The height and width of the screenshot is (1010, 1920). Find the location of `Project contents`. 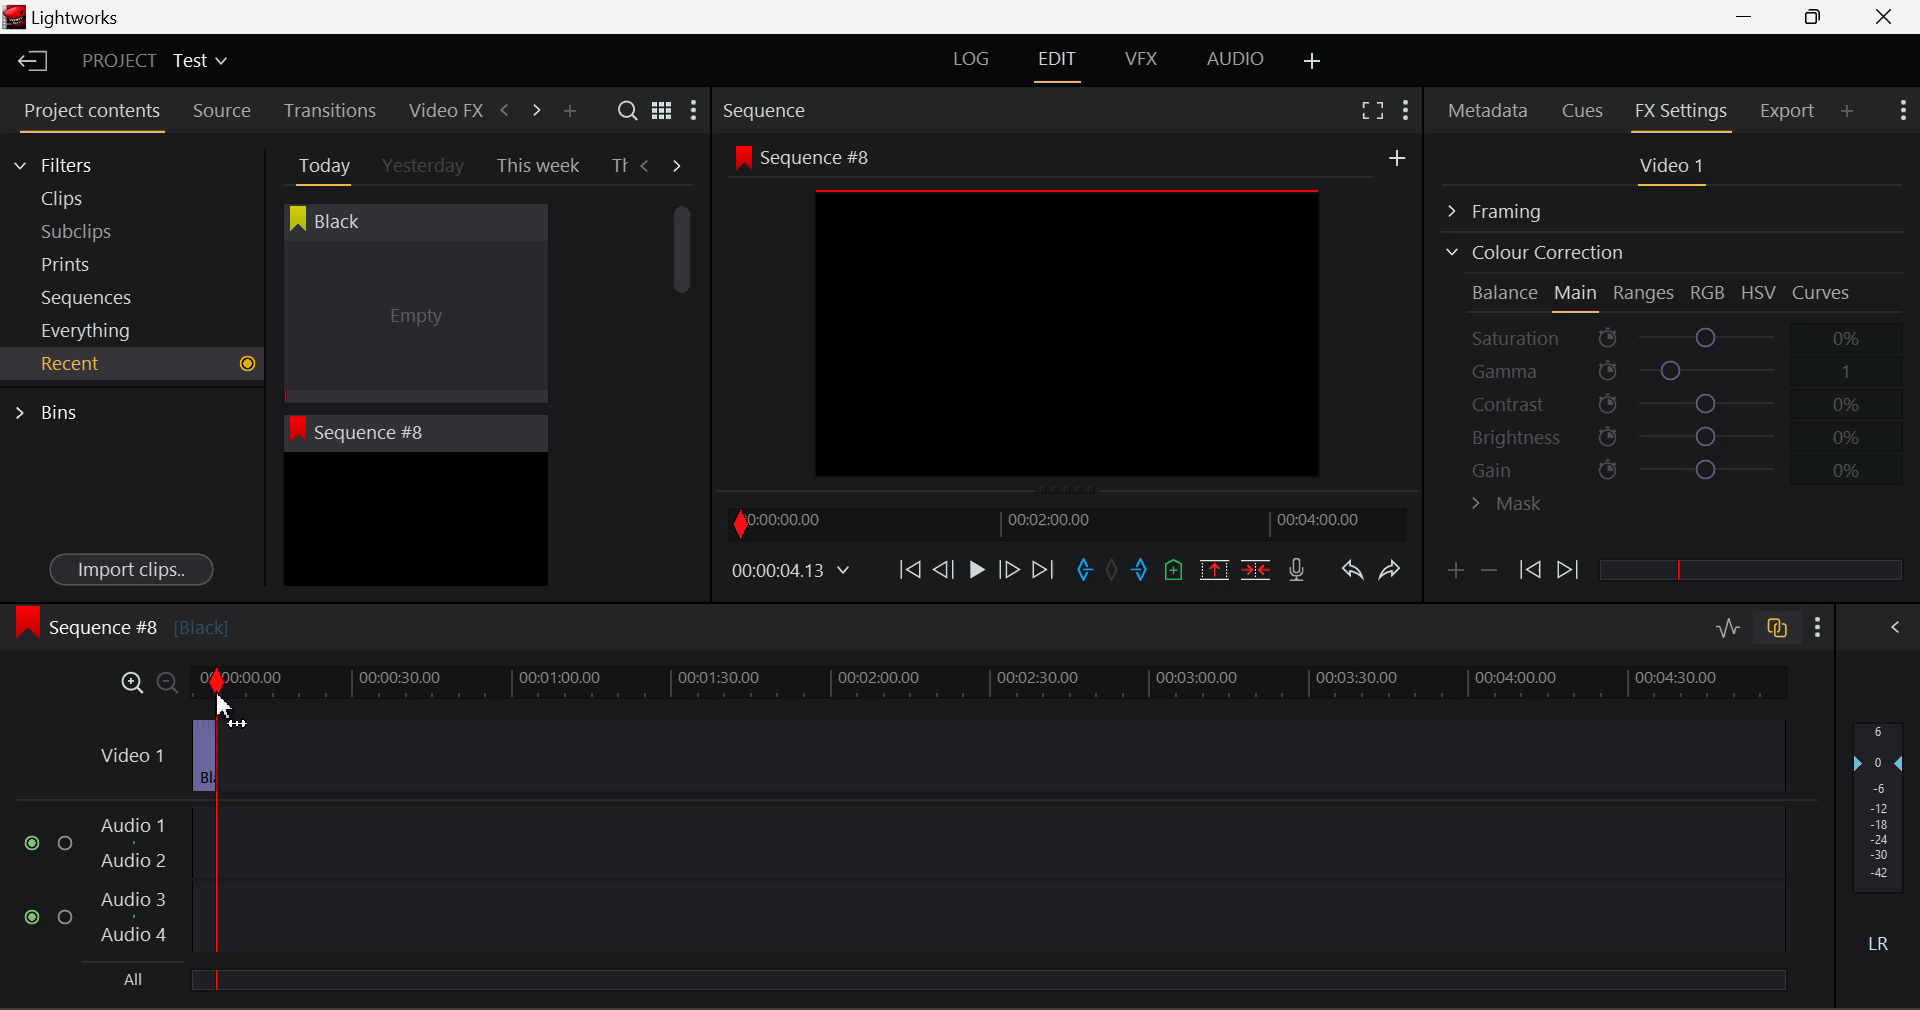

Project contents is located at coordinates (91, 115).